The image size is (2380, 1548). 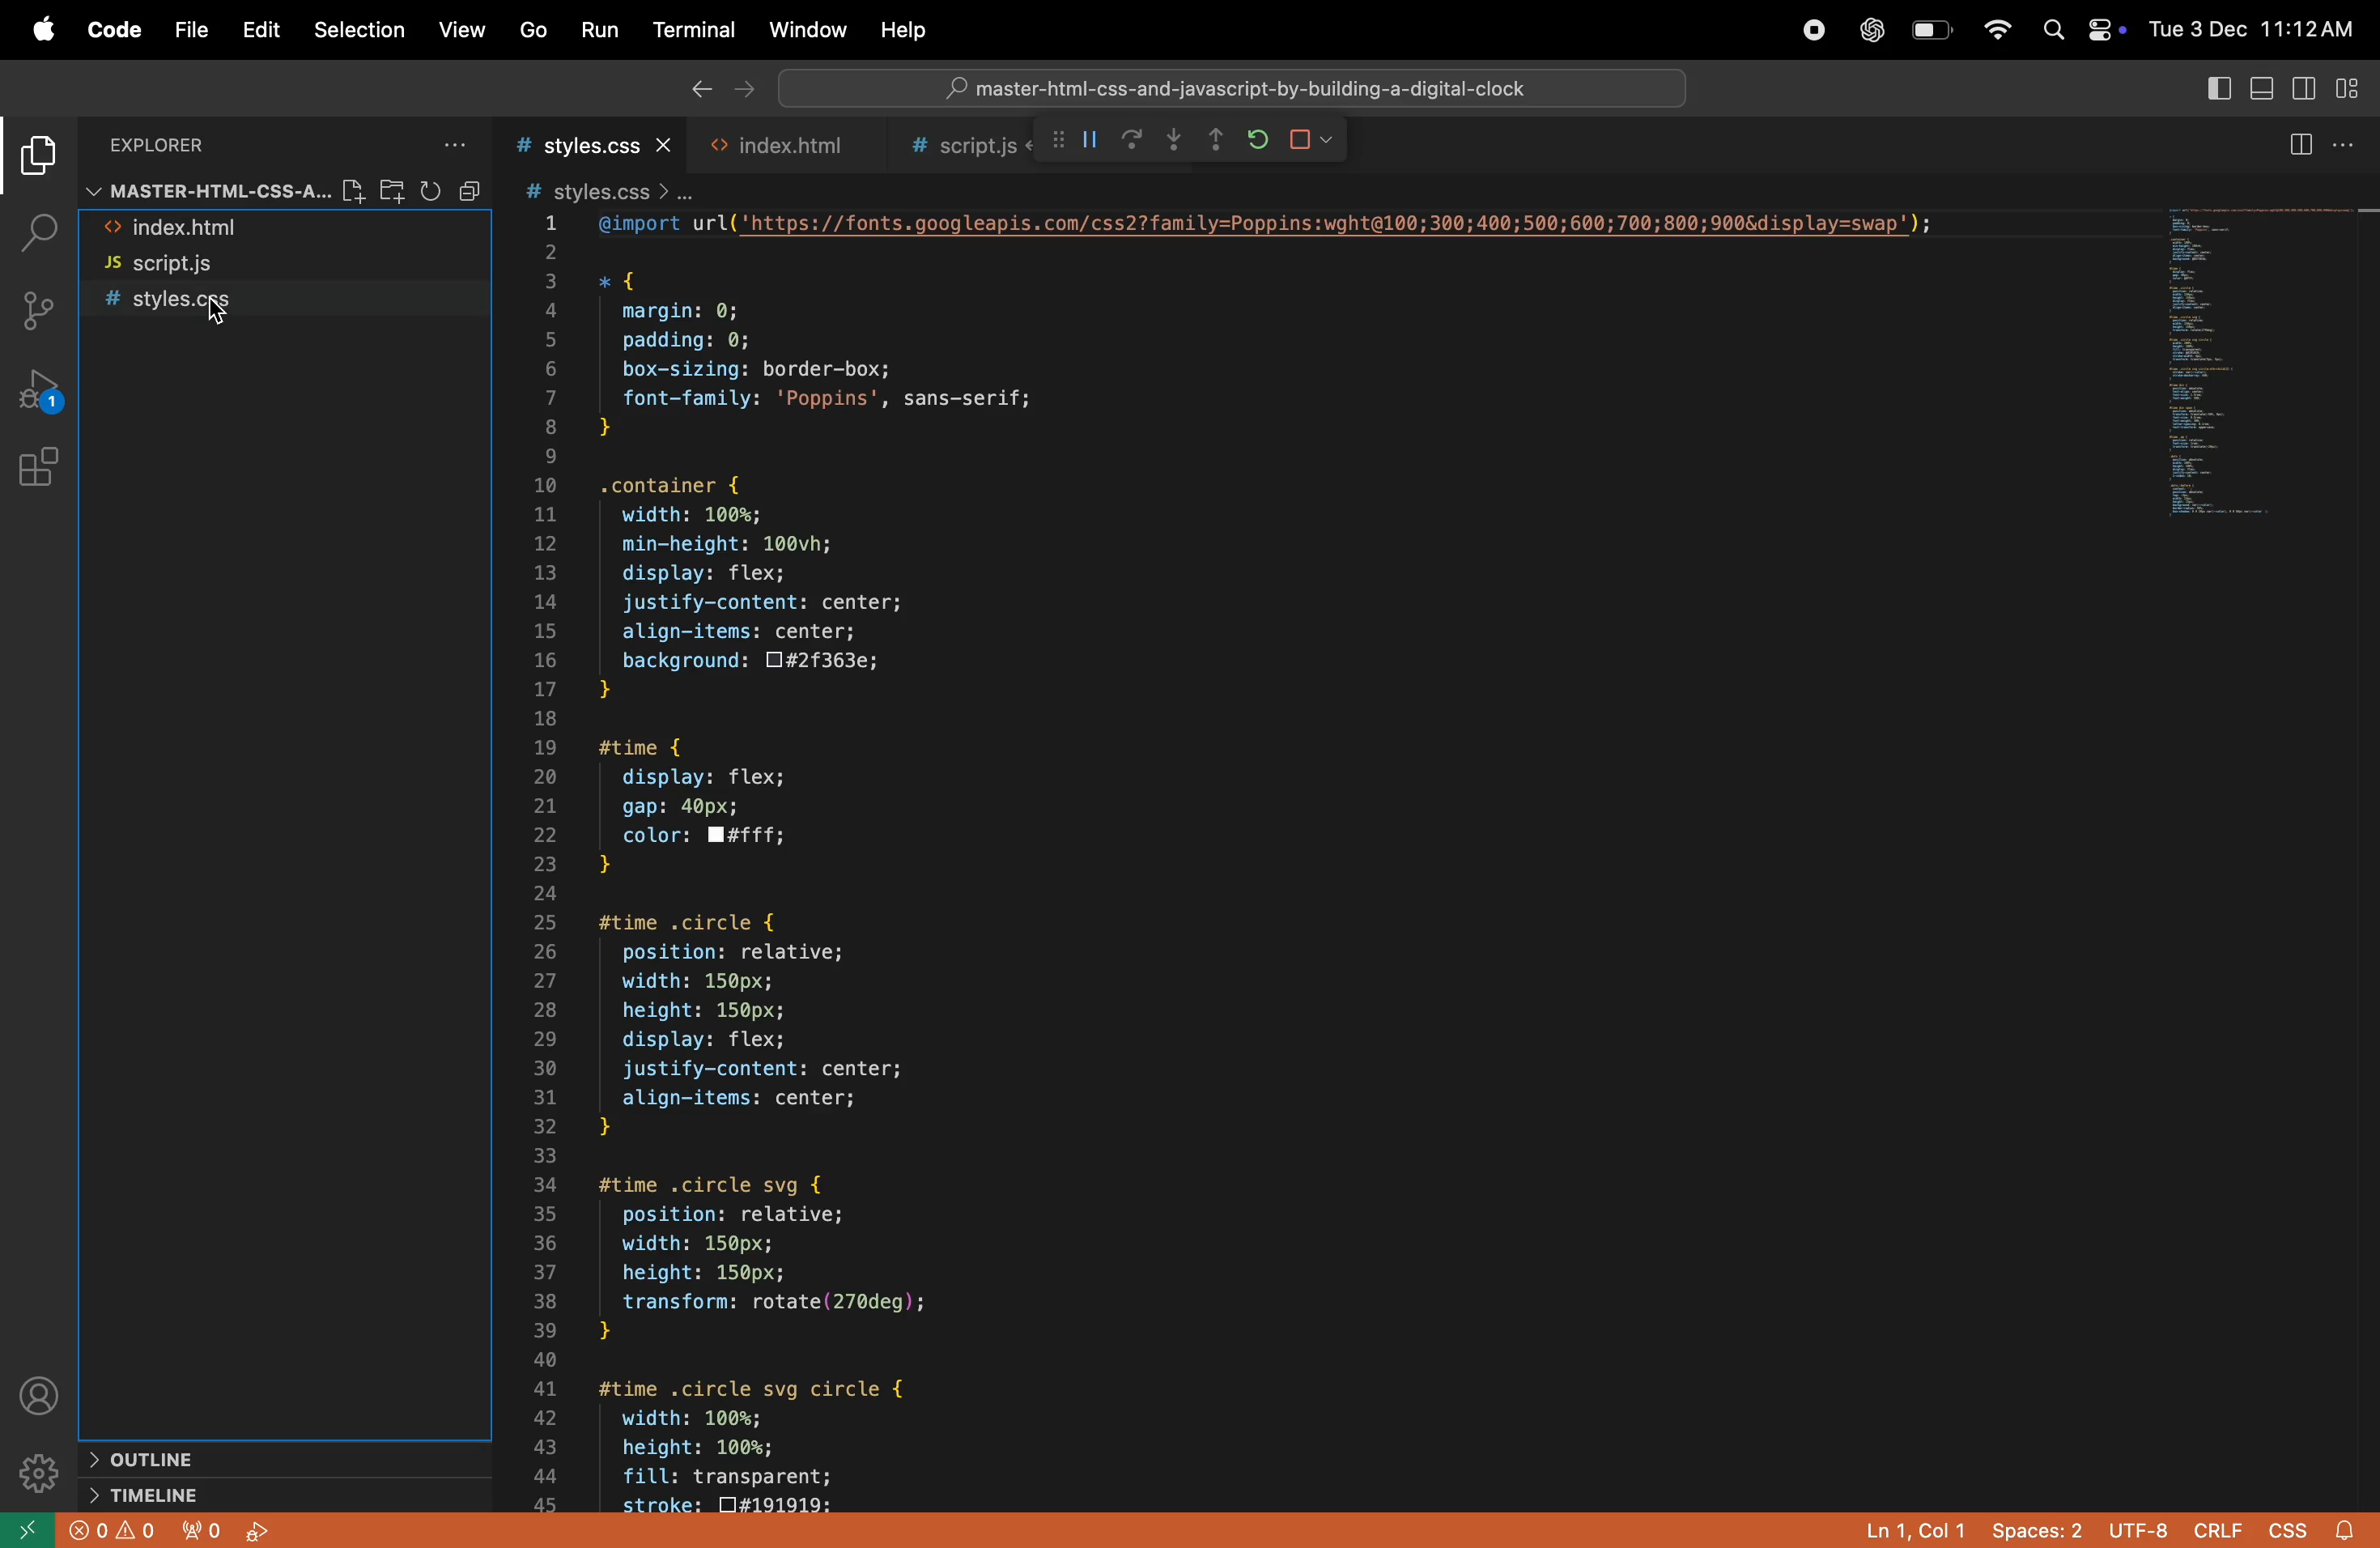 What do you see at coordinates (1913, 1530) in the screenshot?
I see `ln col 1` at bounding box center [1913, 1530].